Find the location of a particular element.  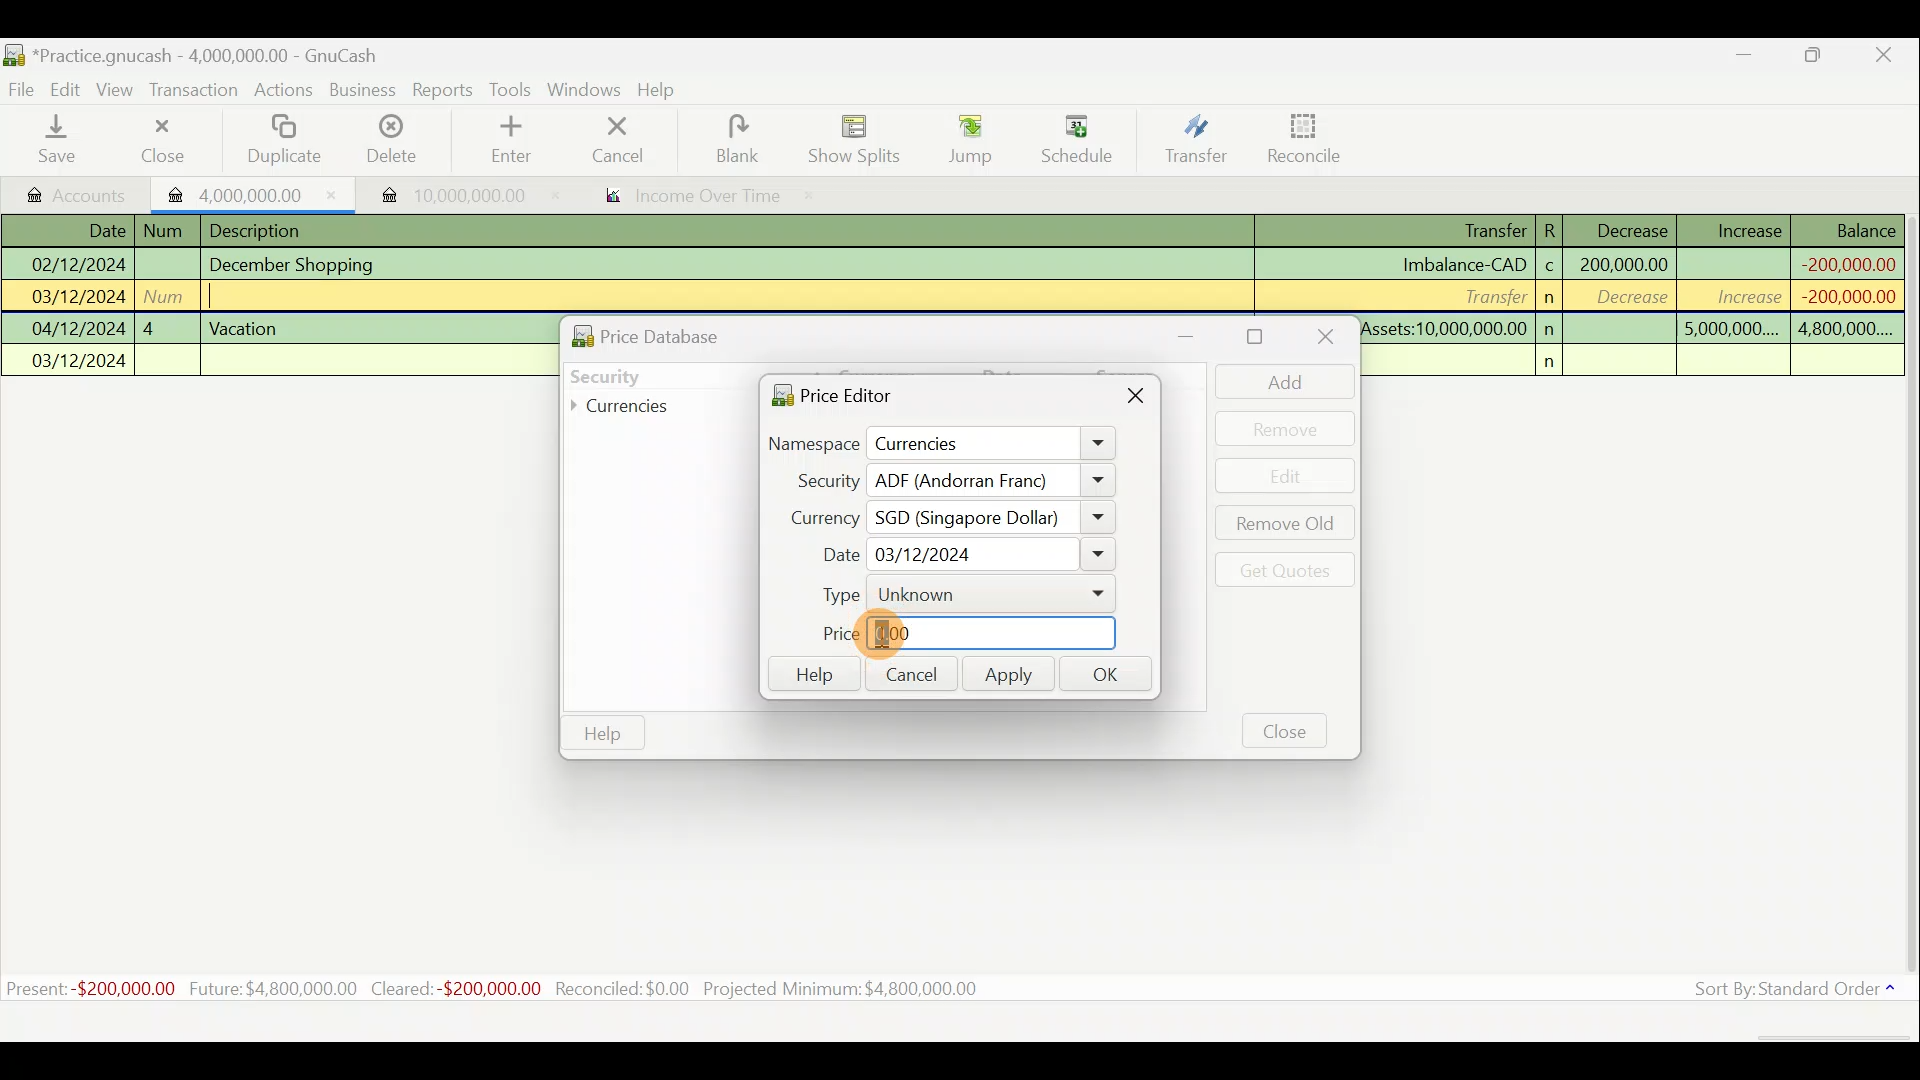

File is located at coordinates (22, 86).